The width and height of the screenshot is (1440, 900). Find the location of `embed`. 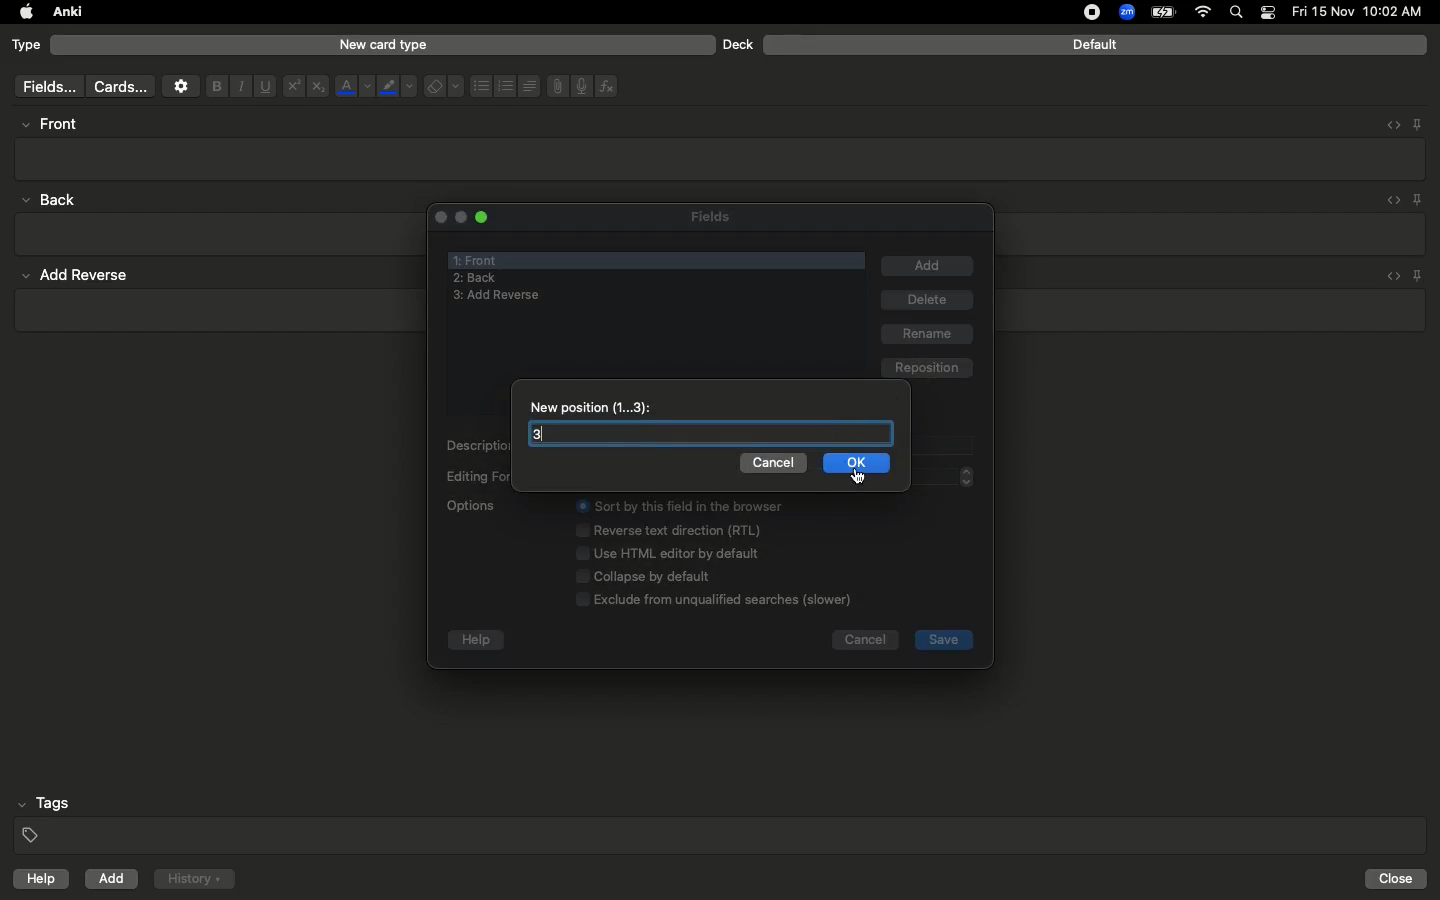

embed is located at coordinates (1391, 274).